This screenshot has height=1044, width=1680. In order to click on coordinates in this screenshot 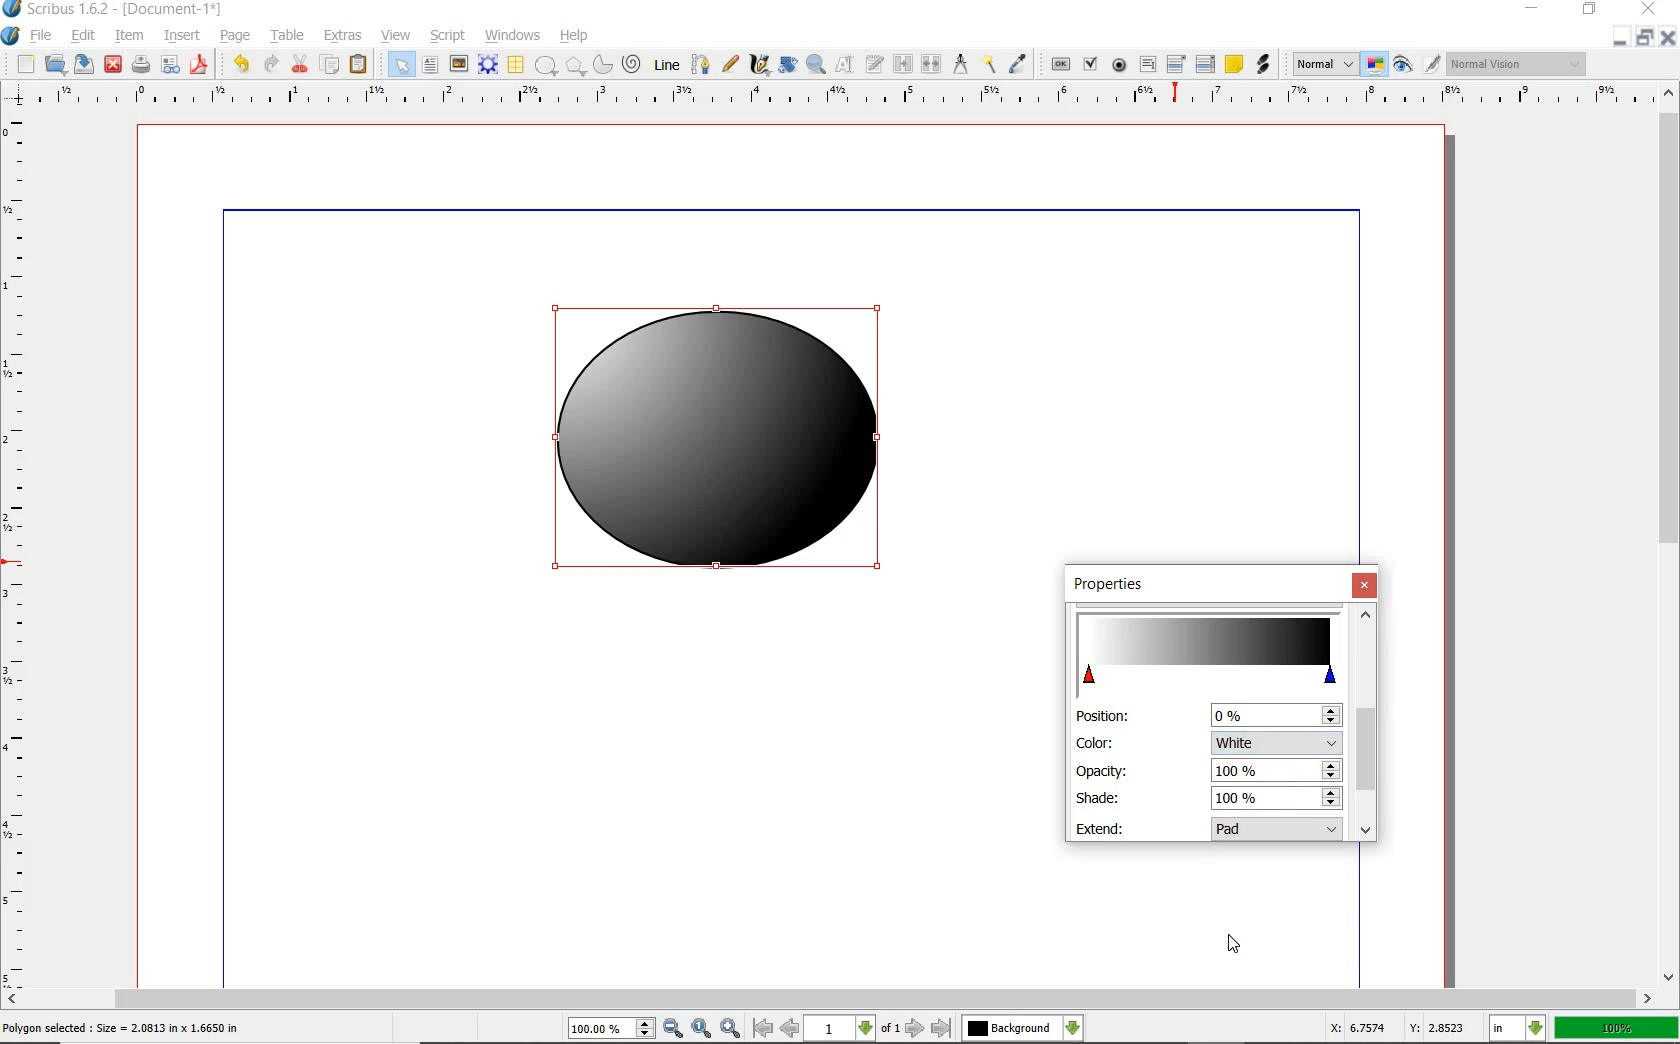, I will do `click(1395, 1028)`.